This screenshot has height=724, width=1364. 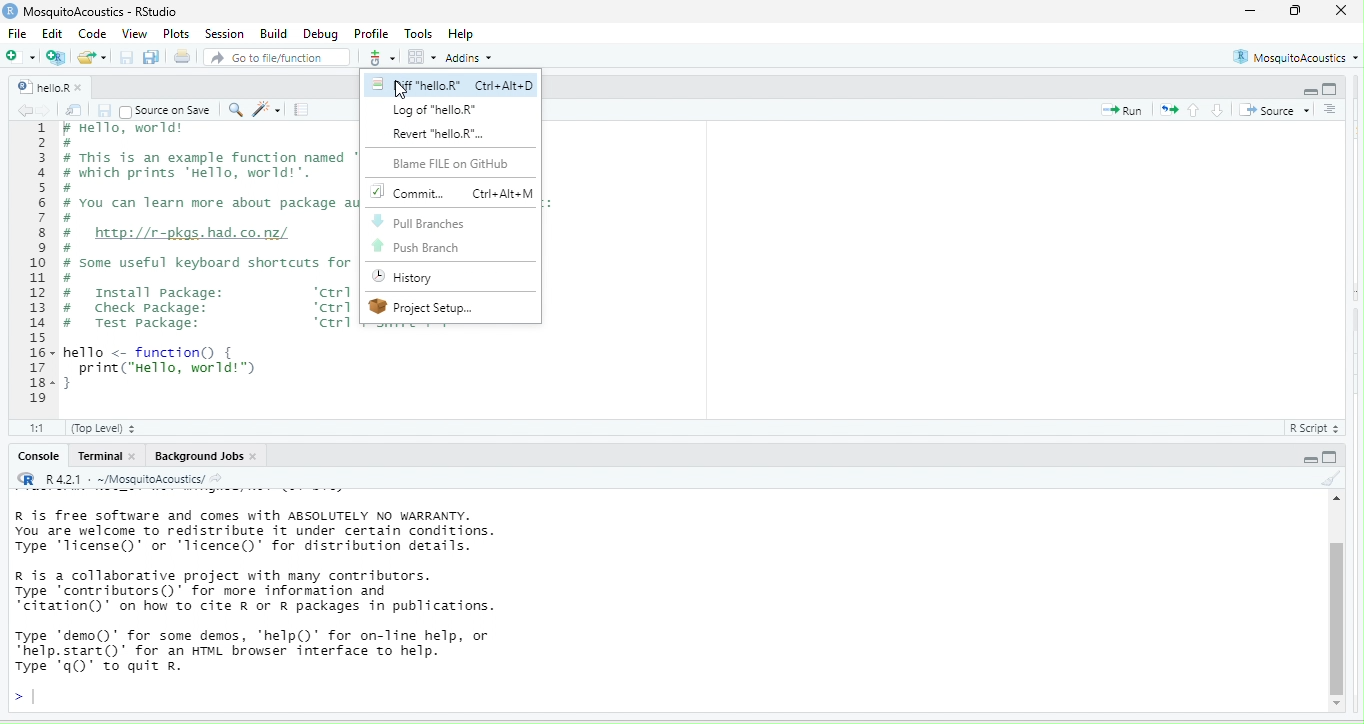 What do you see at coordinates (58, 58) in the screenshot?
I see `create a project` at bounding box center [58, 58].